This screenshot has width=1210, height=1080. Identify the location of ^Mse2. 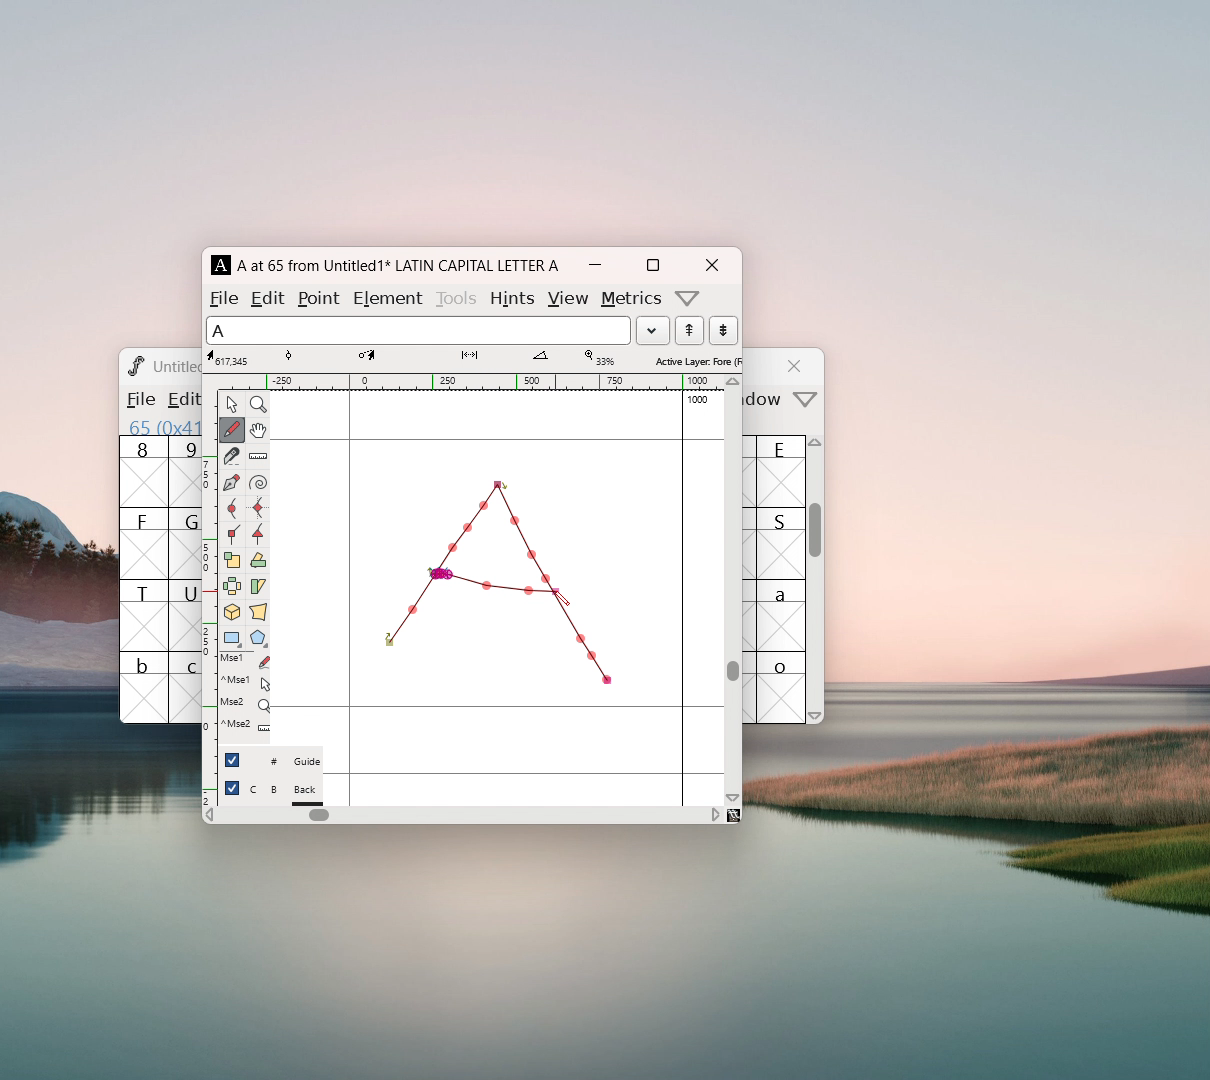
(246, 681).